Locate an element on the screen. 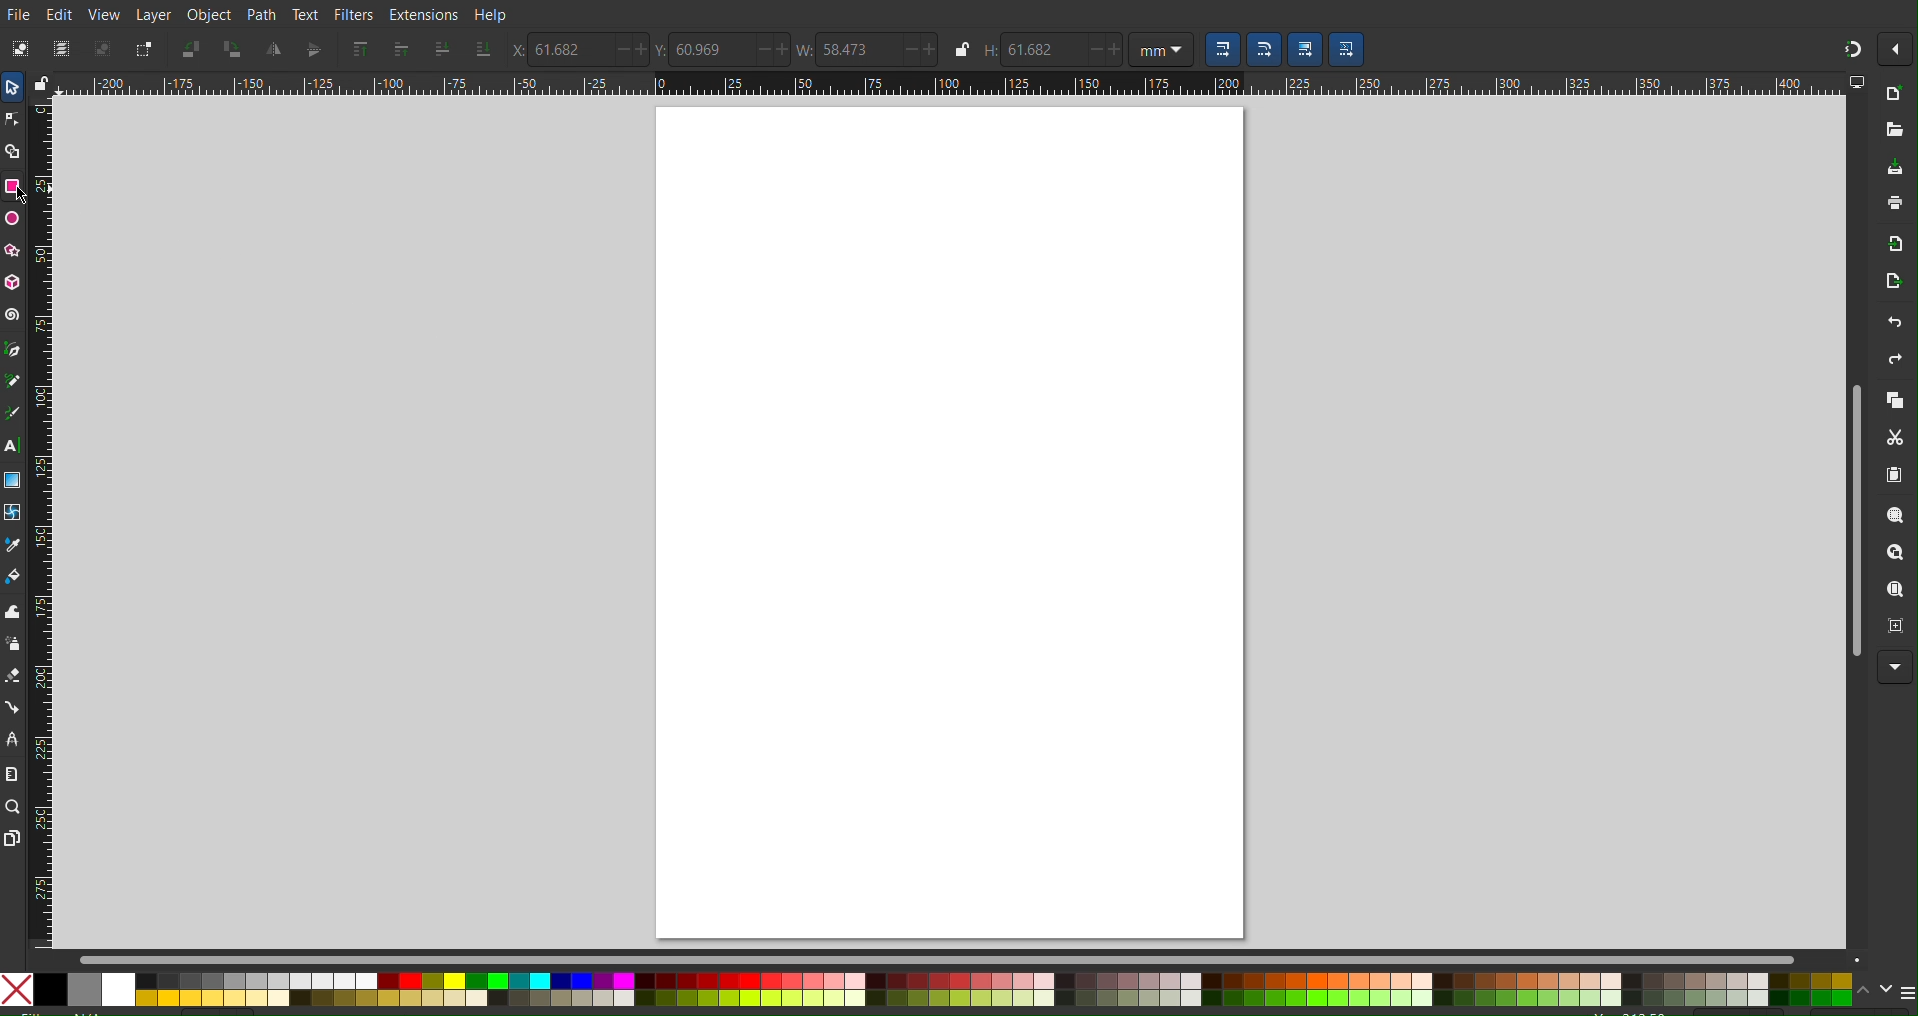 This screenshot has width=1918, height=1016. Redo is located at coordinates (1895, 364).